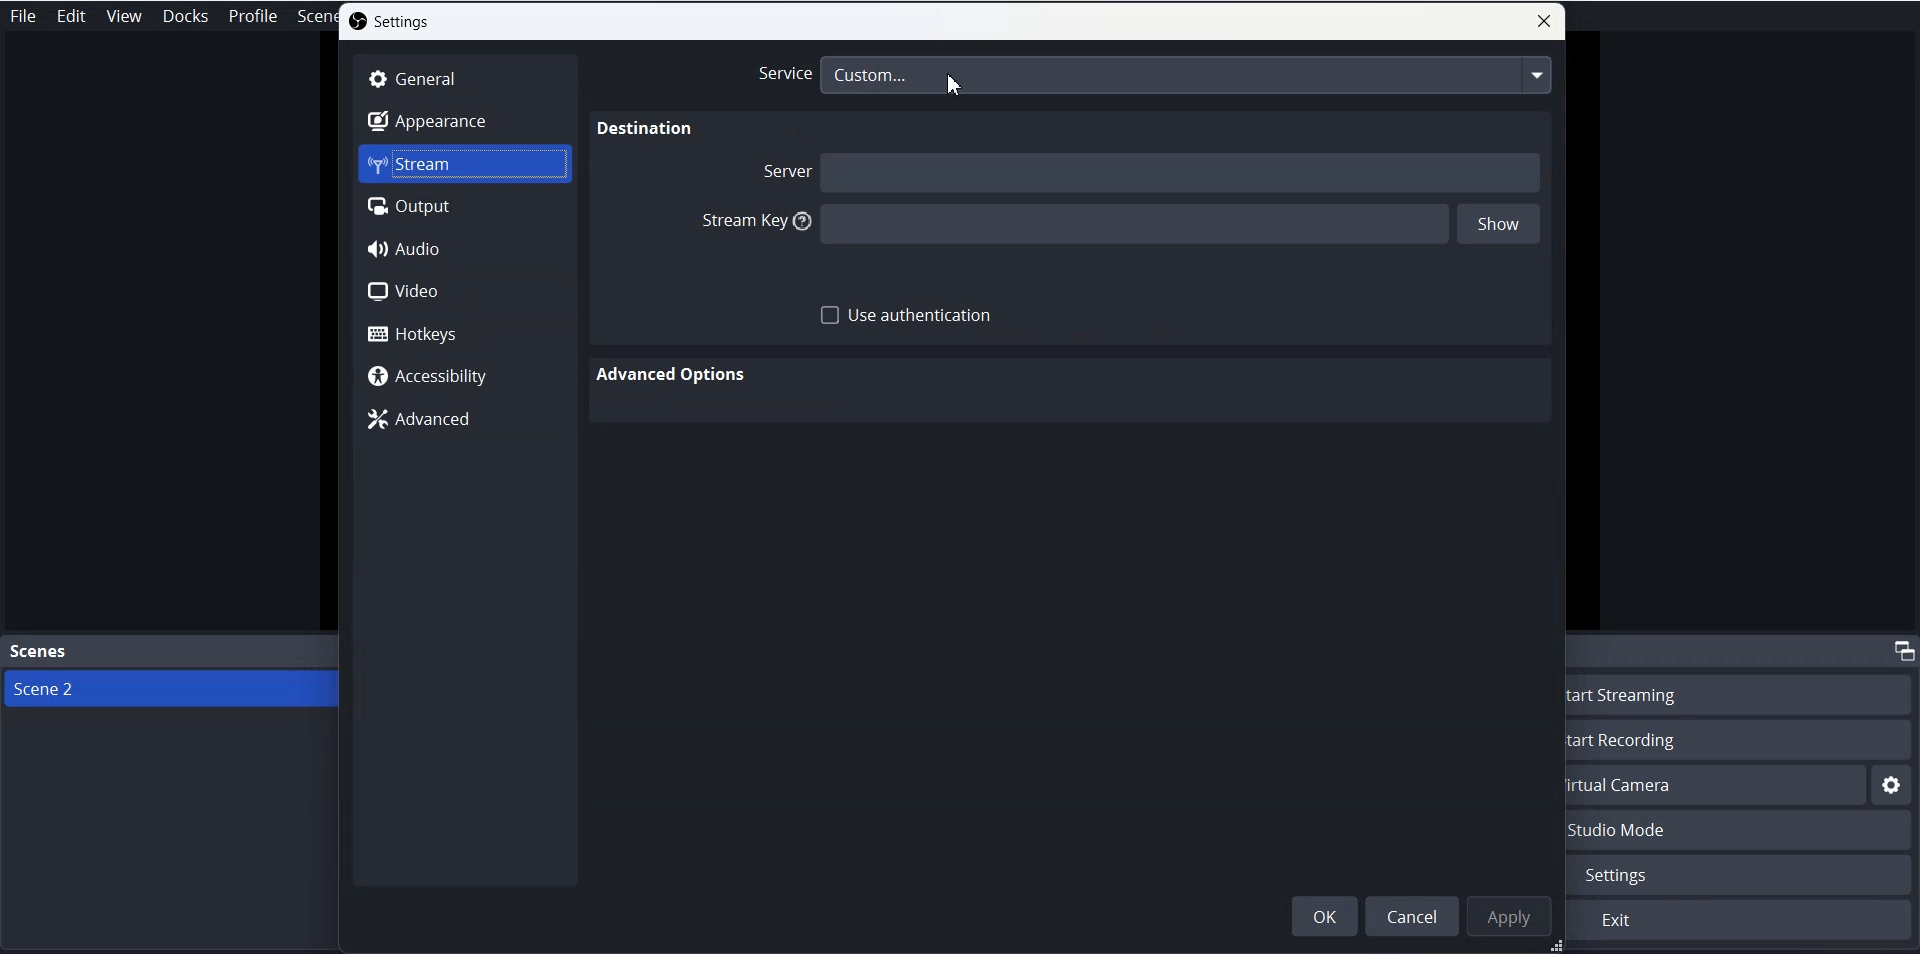 The image size is (1920, 954). I want to click on General, so click(465, 79).